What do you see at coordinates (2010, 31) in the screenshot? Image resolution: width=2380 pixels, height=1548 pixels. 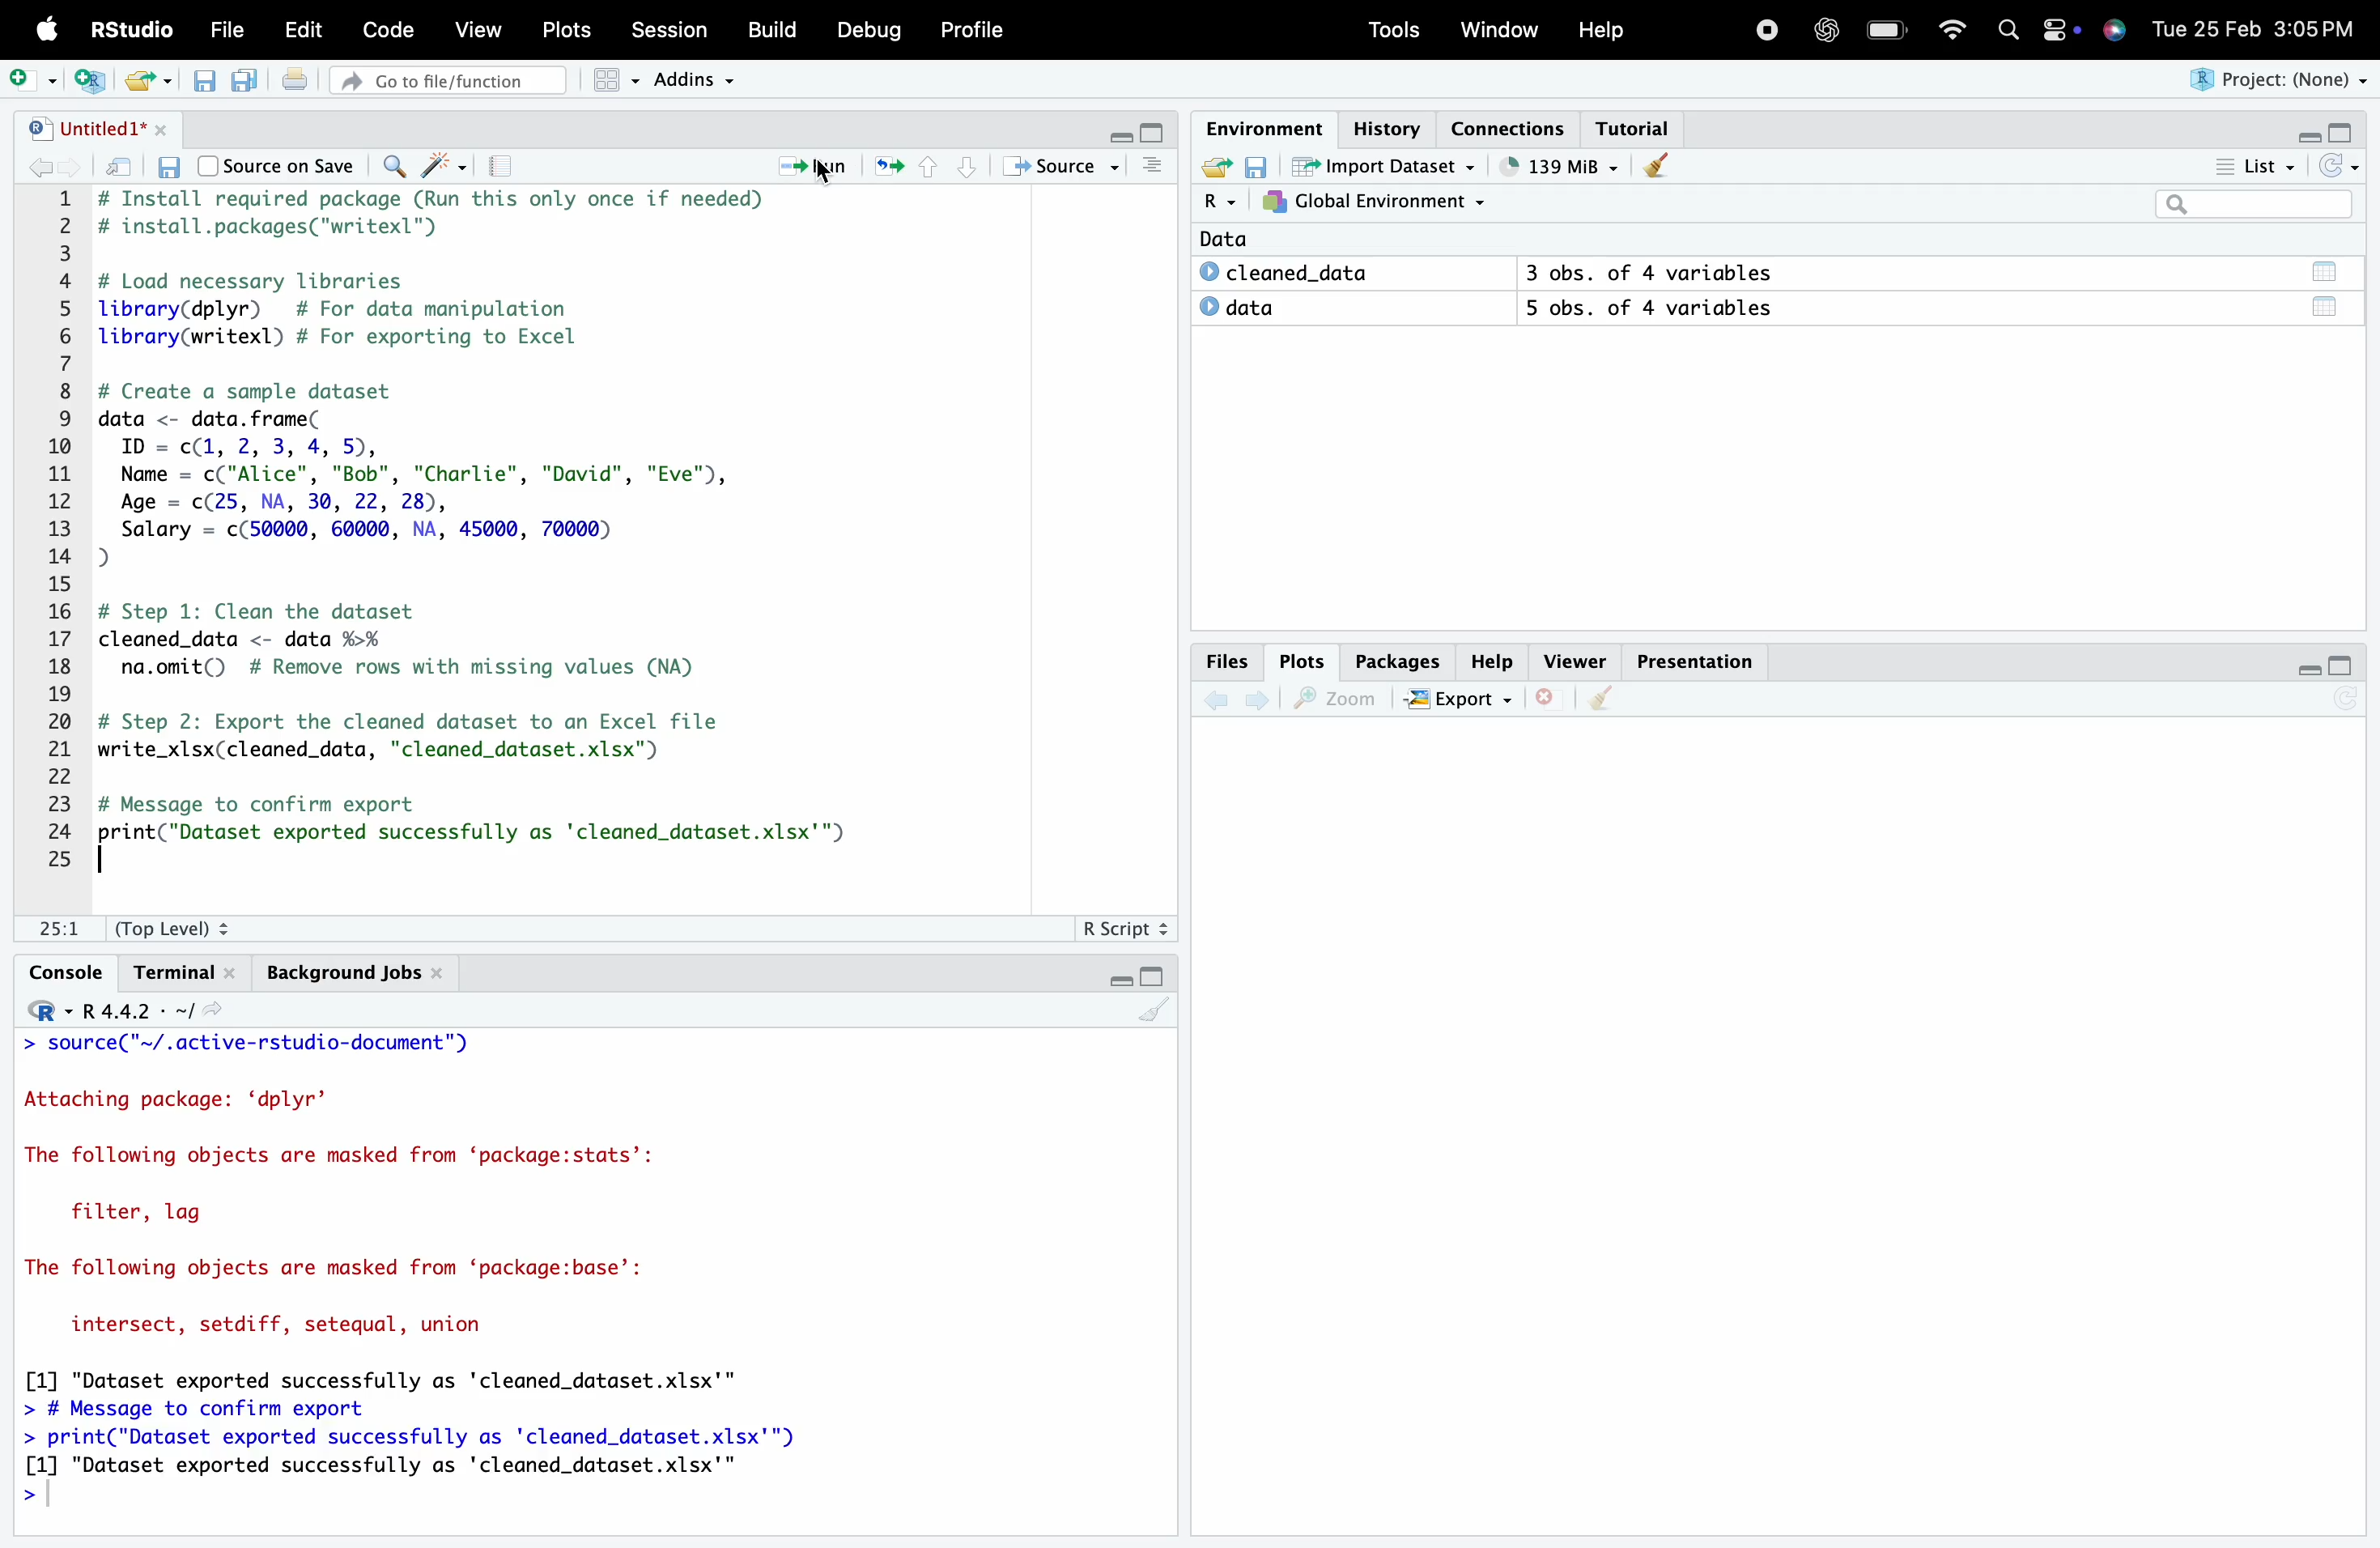 I see `Search` at bounding box center [2010, 31].